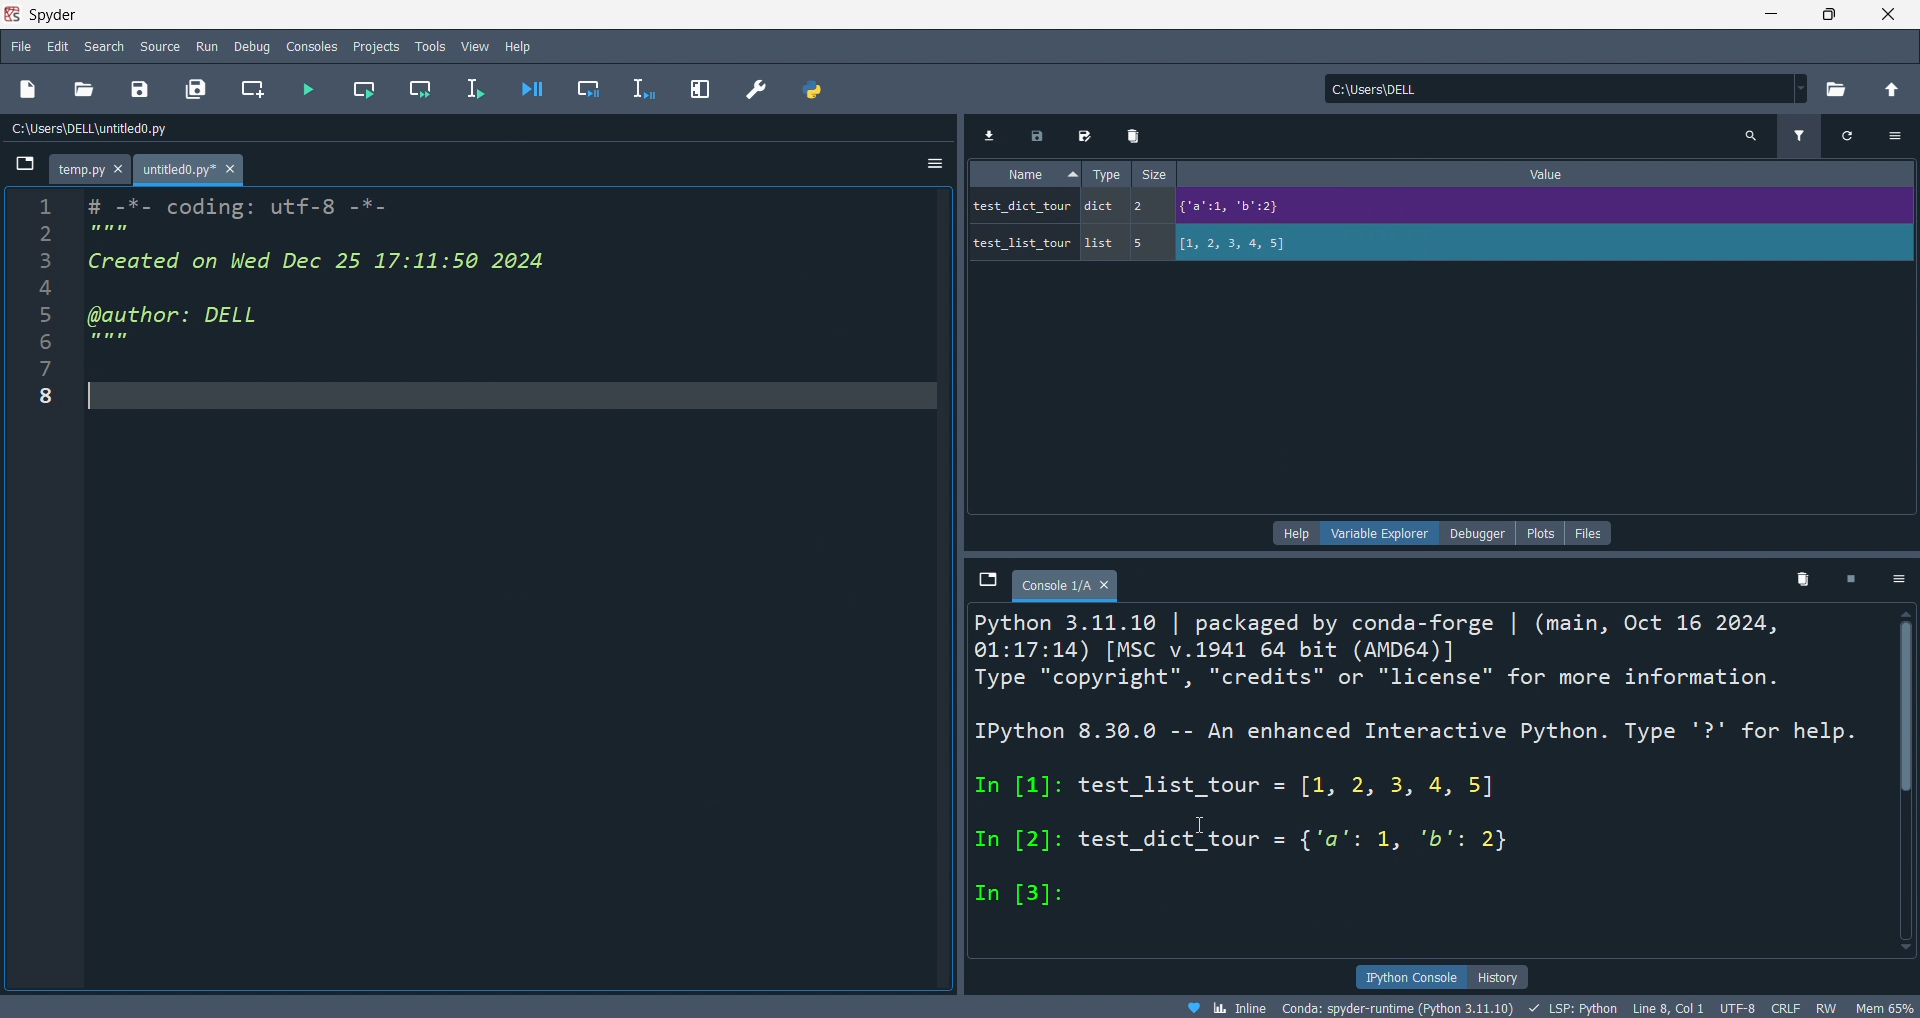 The width and height of the screenshot is (1920, 1018). I want to click on save, so click(143, 89).